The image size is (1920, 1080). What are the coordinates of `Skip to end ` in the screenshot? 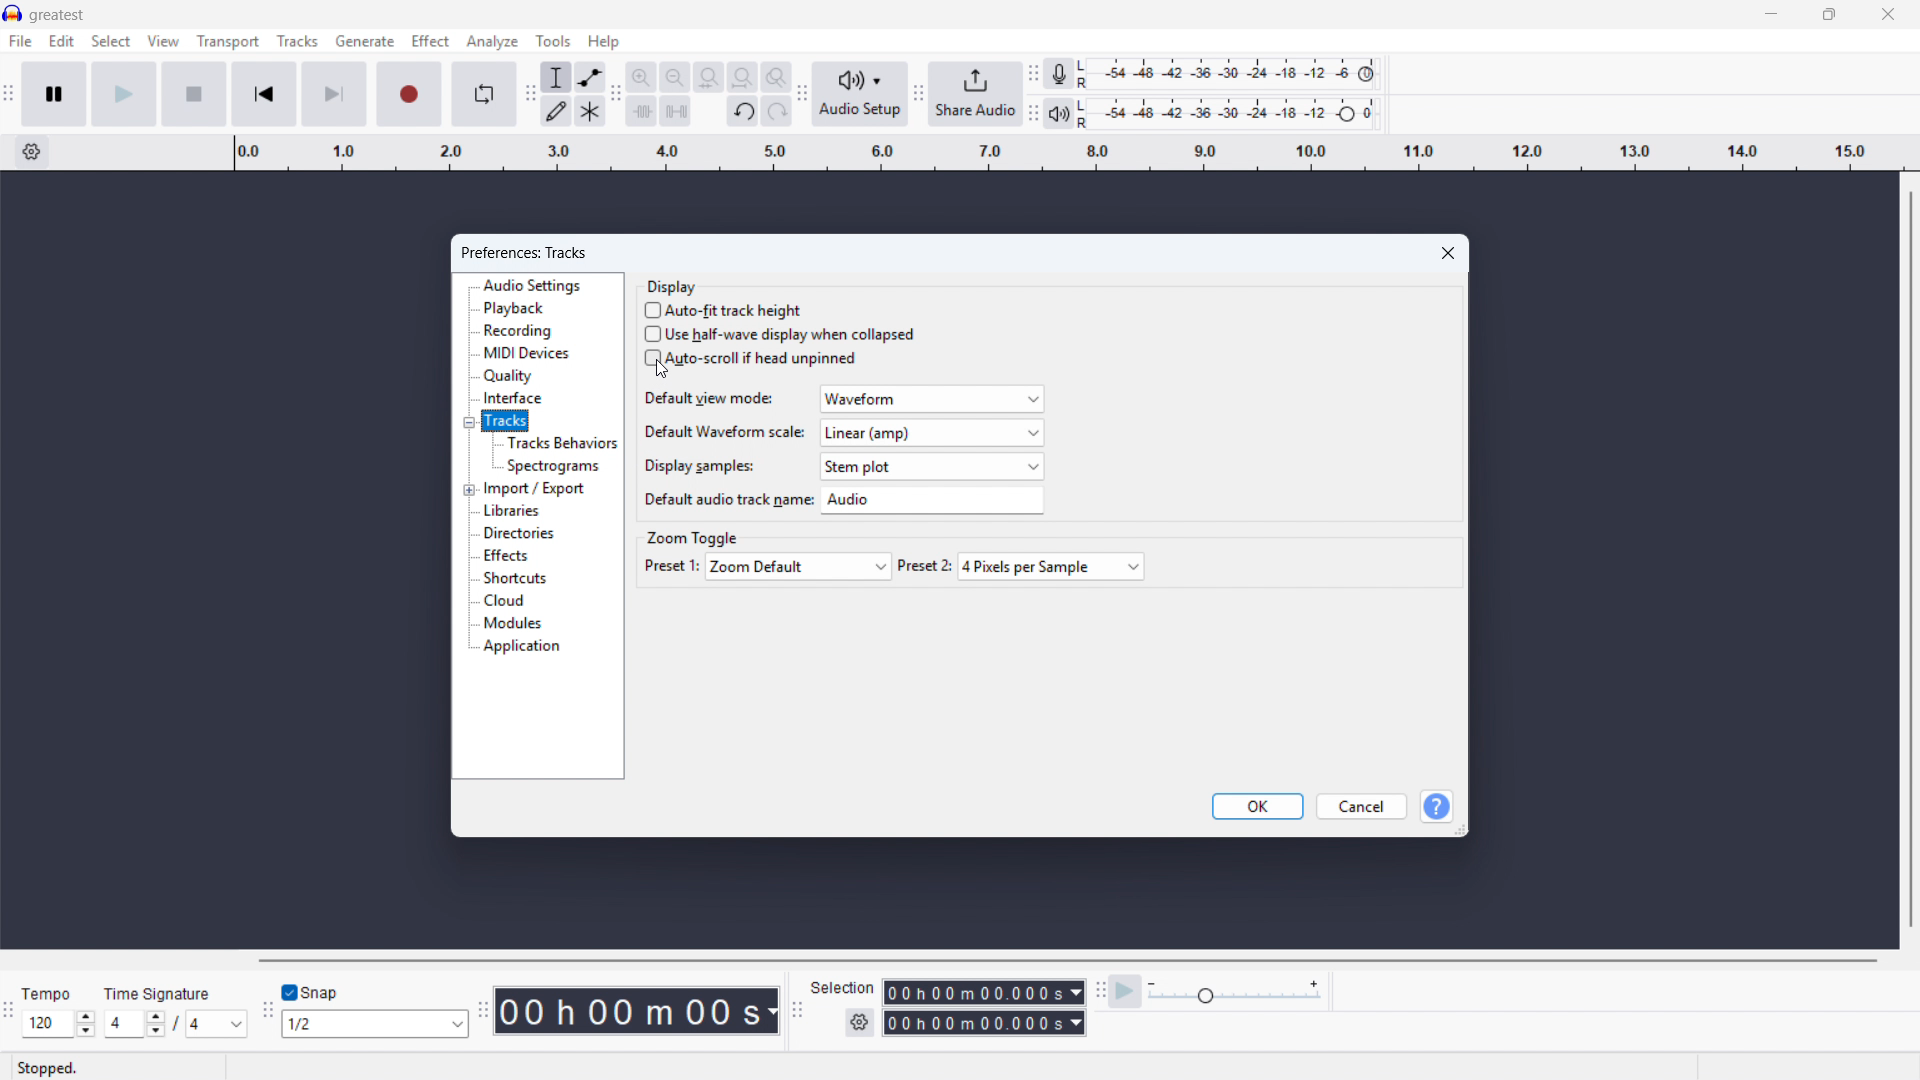 It's located at (334, 95).